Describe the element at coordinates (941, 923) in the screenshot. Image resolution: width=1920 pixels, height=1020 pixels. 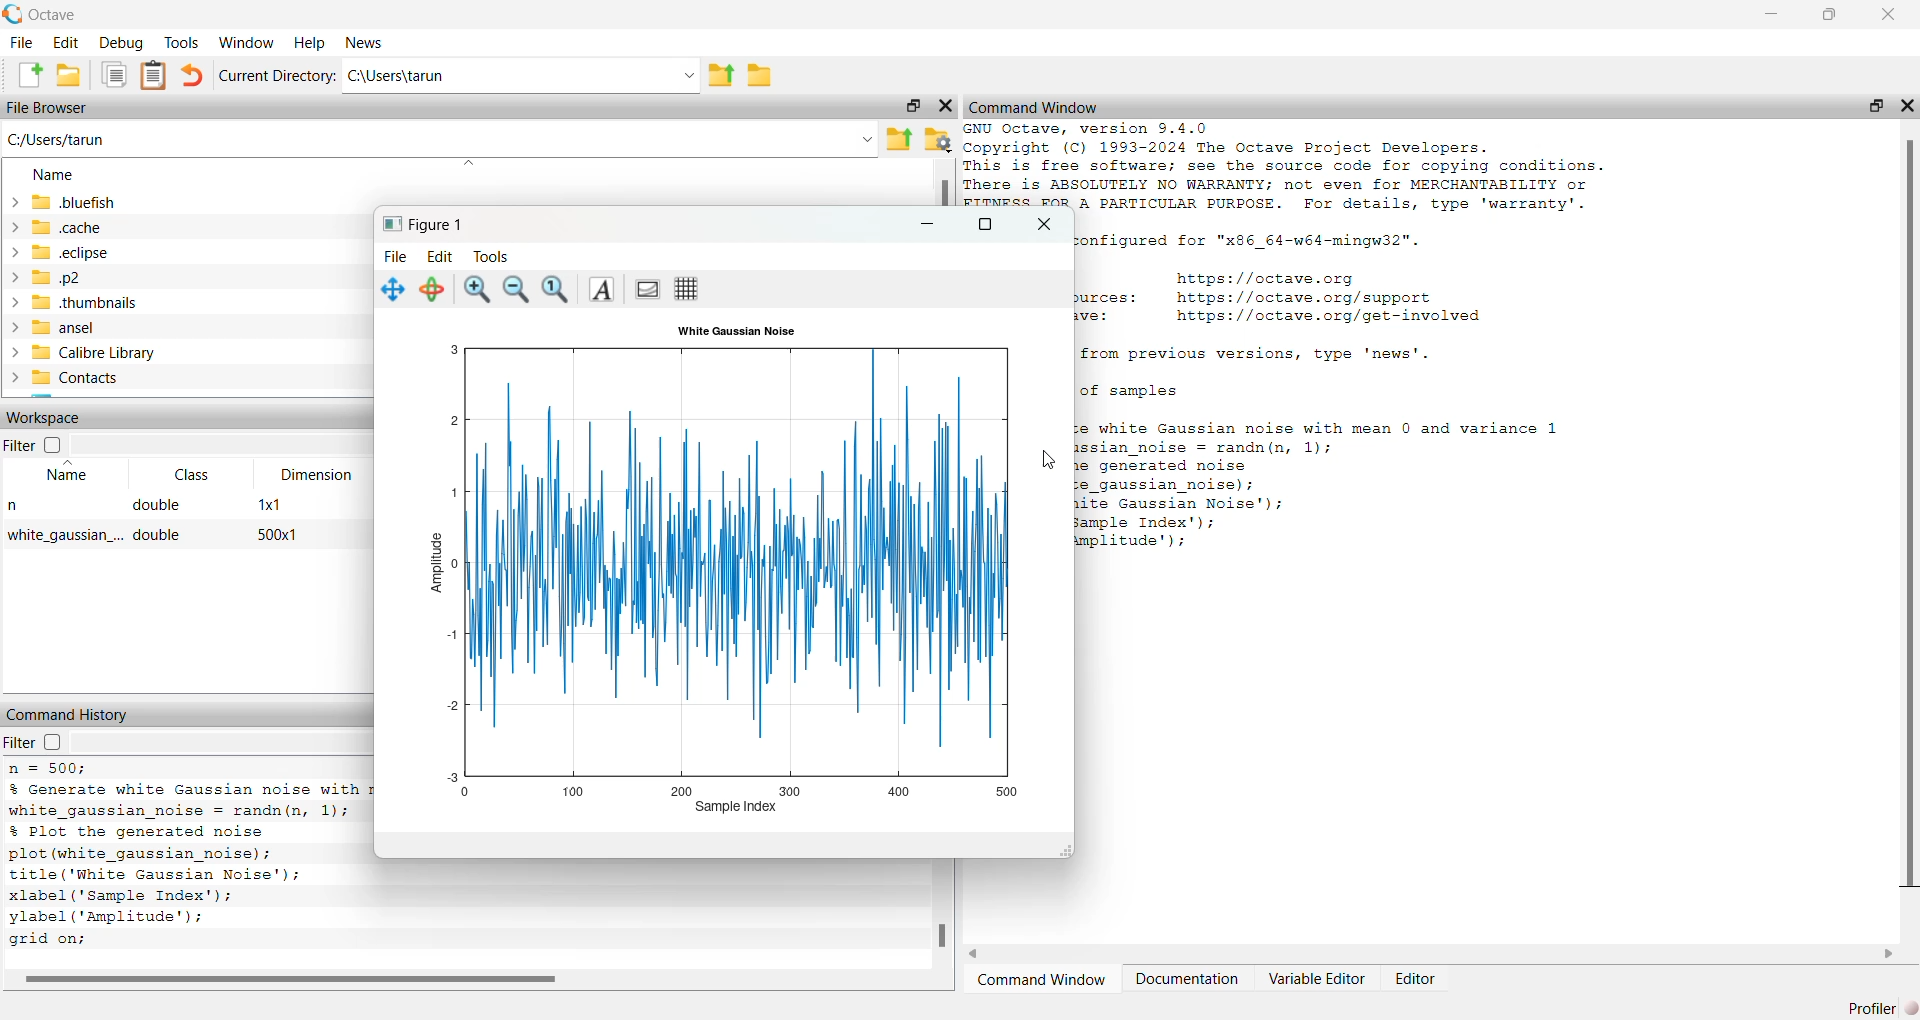
I see `vertical scroll bar` at that location.